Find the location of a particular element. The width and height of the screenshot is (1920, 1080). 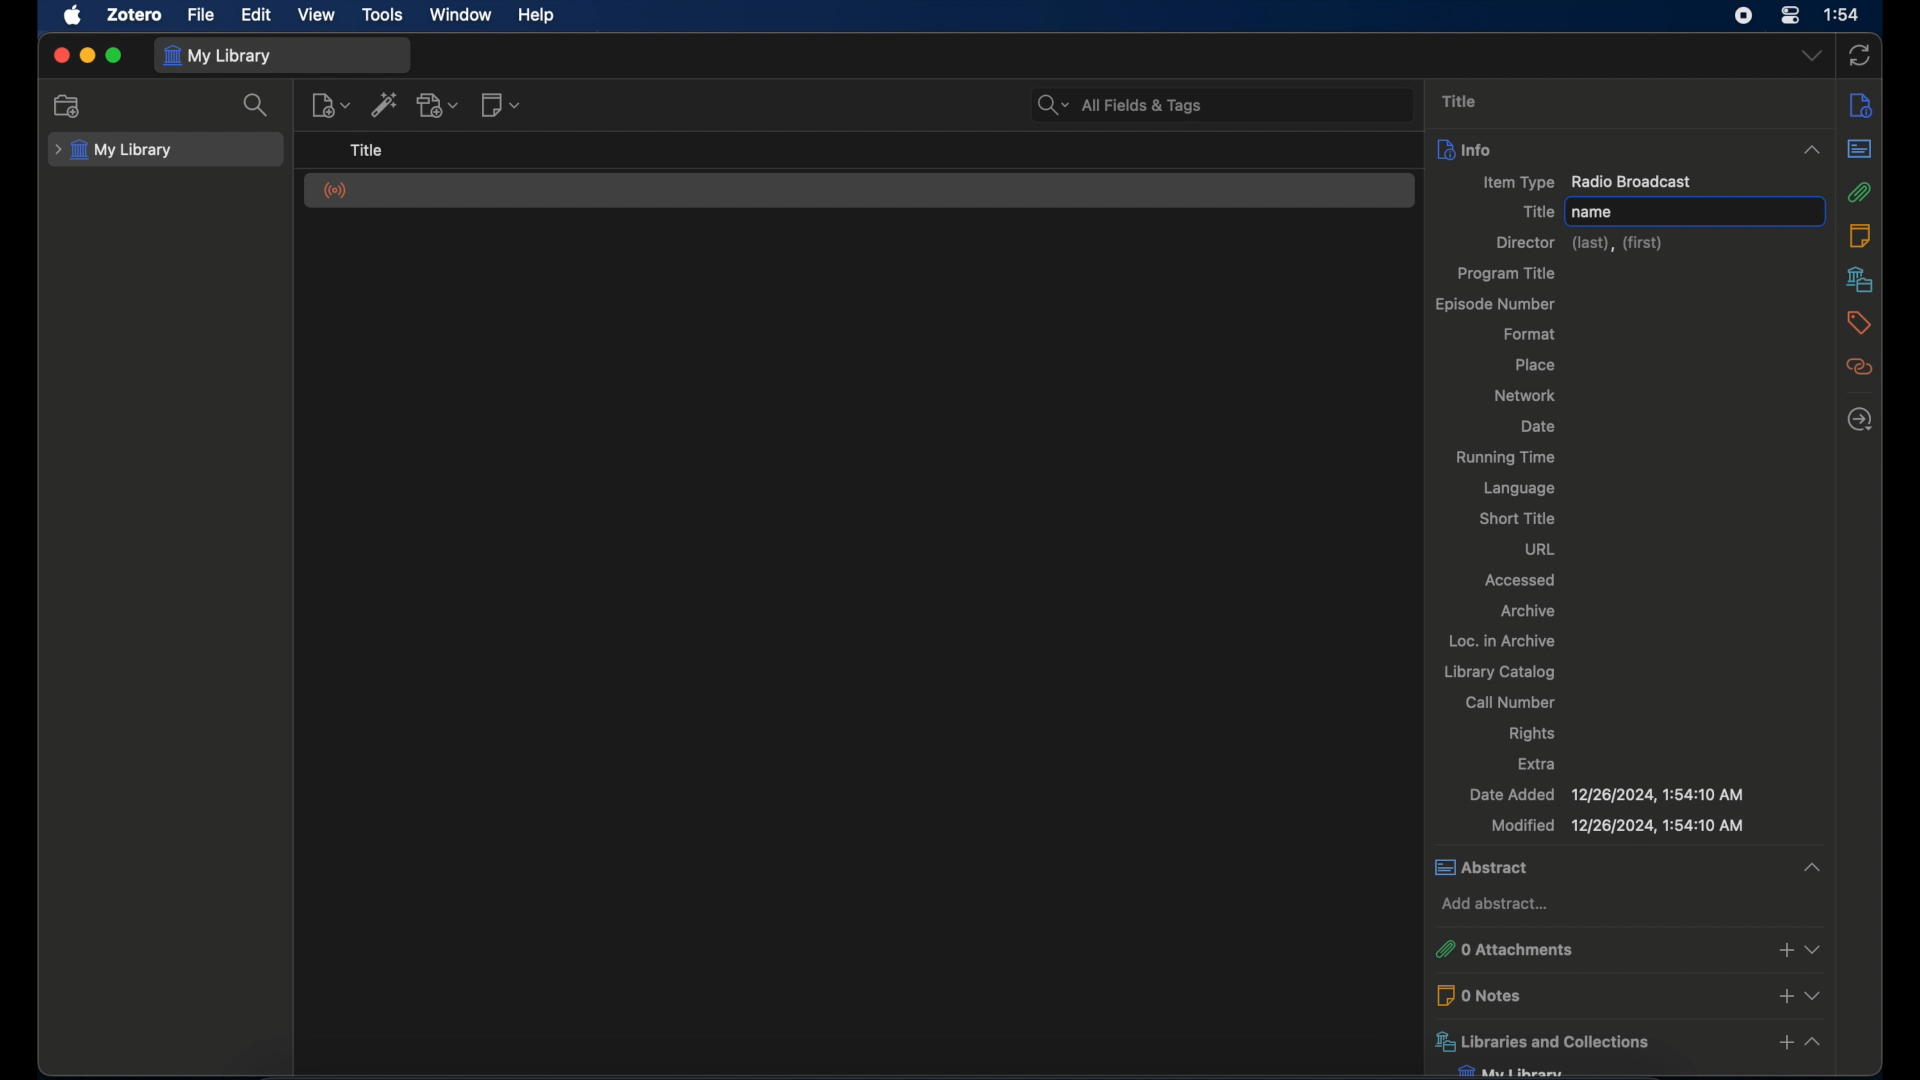

title is located at coordinates (1536, 211).